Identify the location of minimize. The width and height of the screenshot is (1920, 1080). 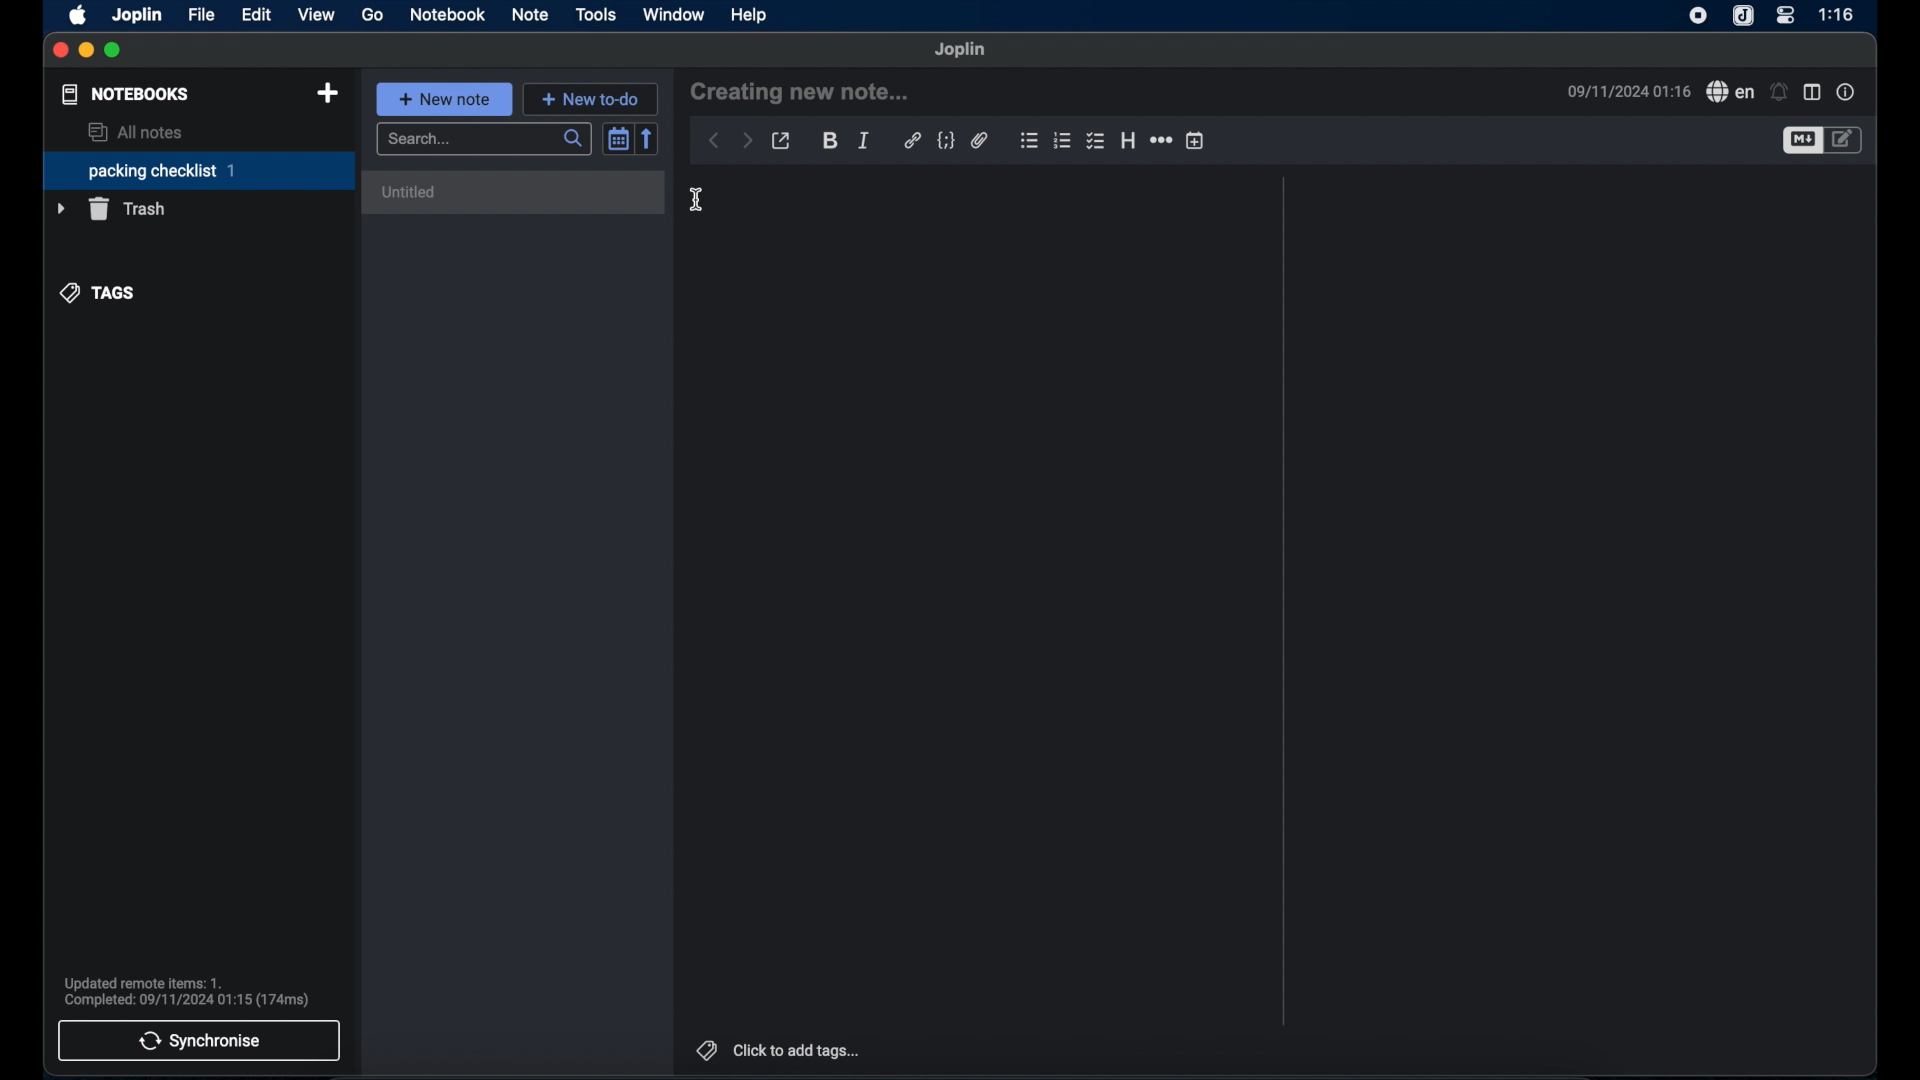
(86, 51).